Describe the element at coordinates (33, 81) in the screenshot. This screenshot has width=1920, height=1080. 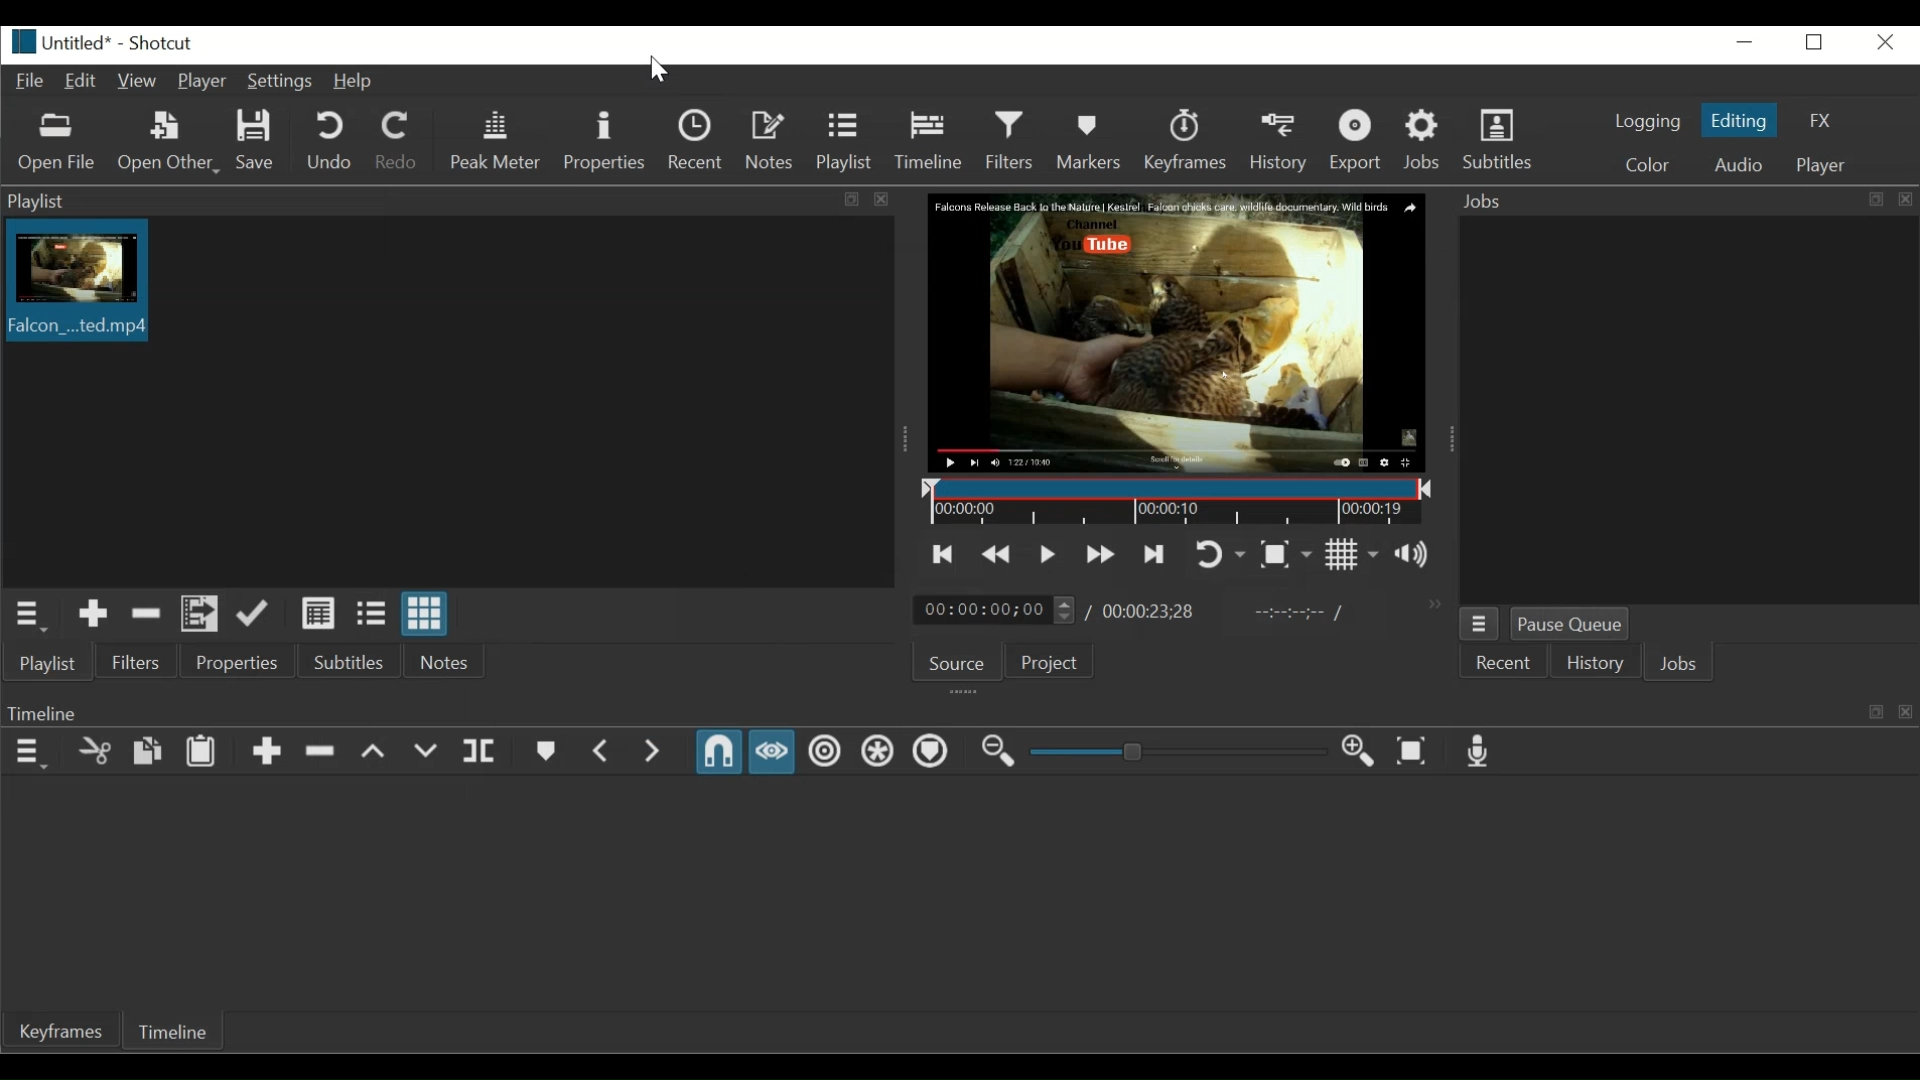
I see `File` at that location.